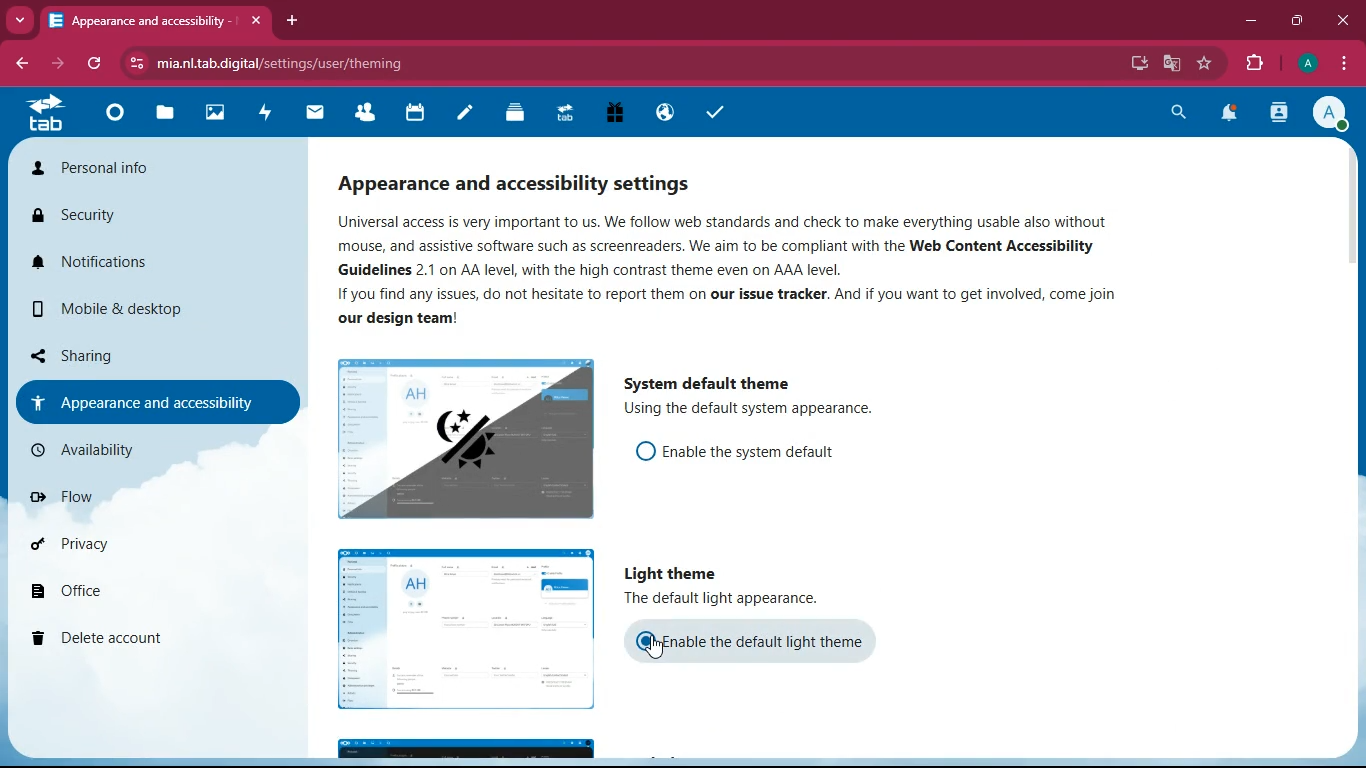 The image size is (1366, 768). I want to click on appearance, so click(529, 178).